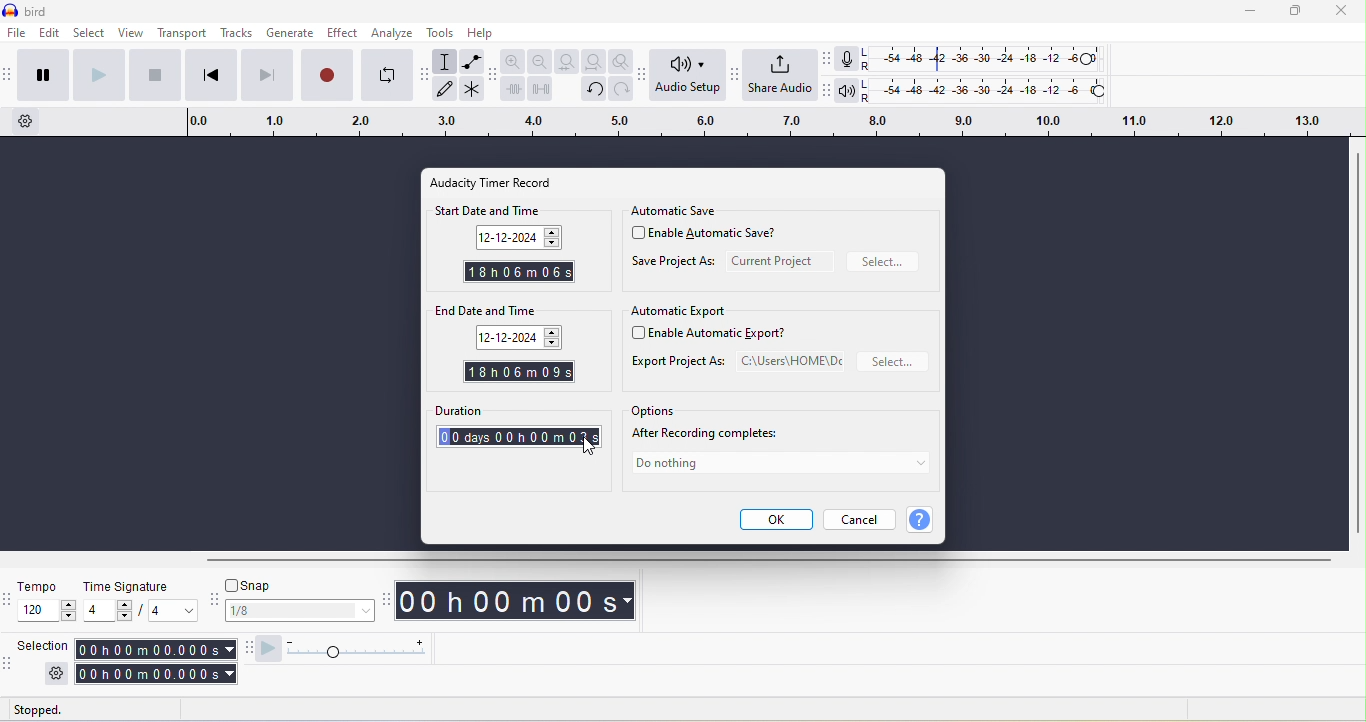  What do you see at coordinates (779, 261) in the screenshot?
I see `current project` at bounding box center [779, 261].